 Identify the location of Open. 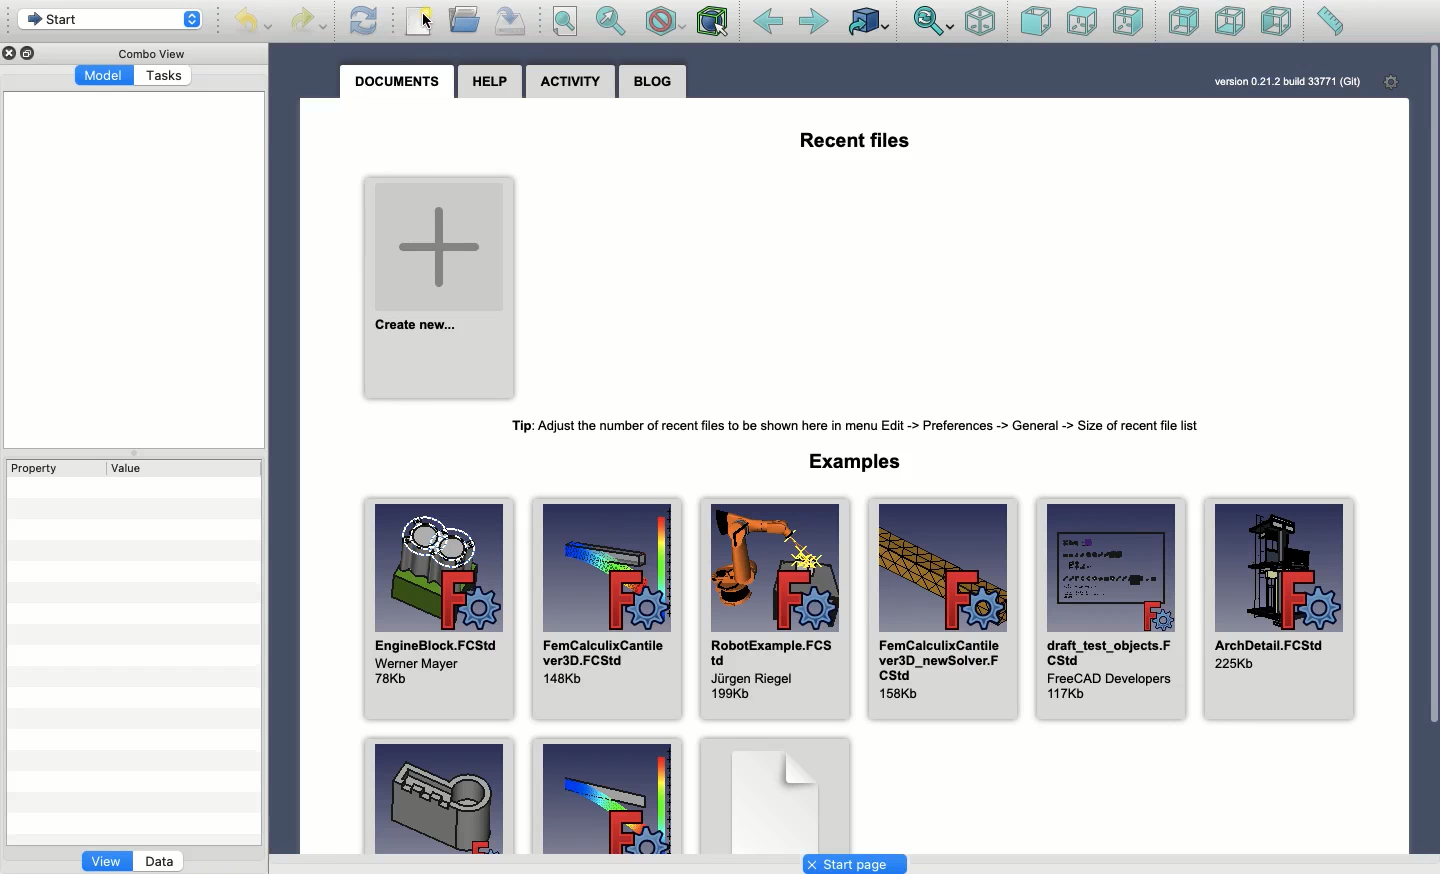
(467, 19).